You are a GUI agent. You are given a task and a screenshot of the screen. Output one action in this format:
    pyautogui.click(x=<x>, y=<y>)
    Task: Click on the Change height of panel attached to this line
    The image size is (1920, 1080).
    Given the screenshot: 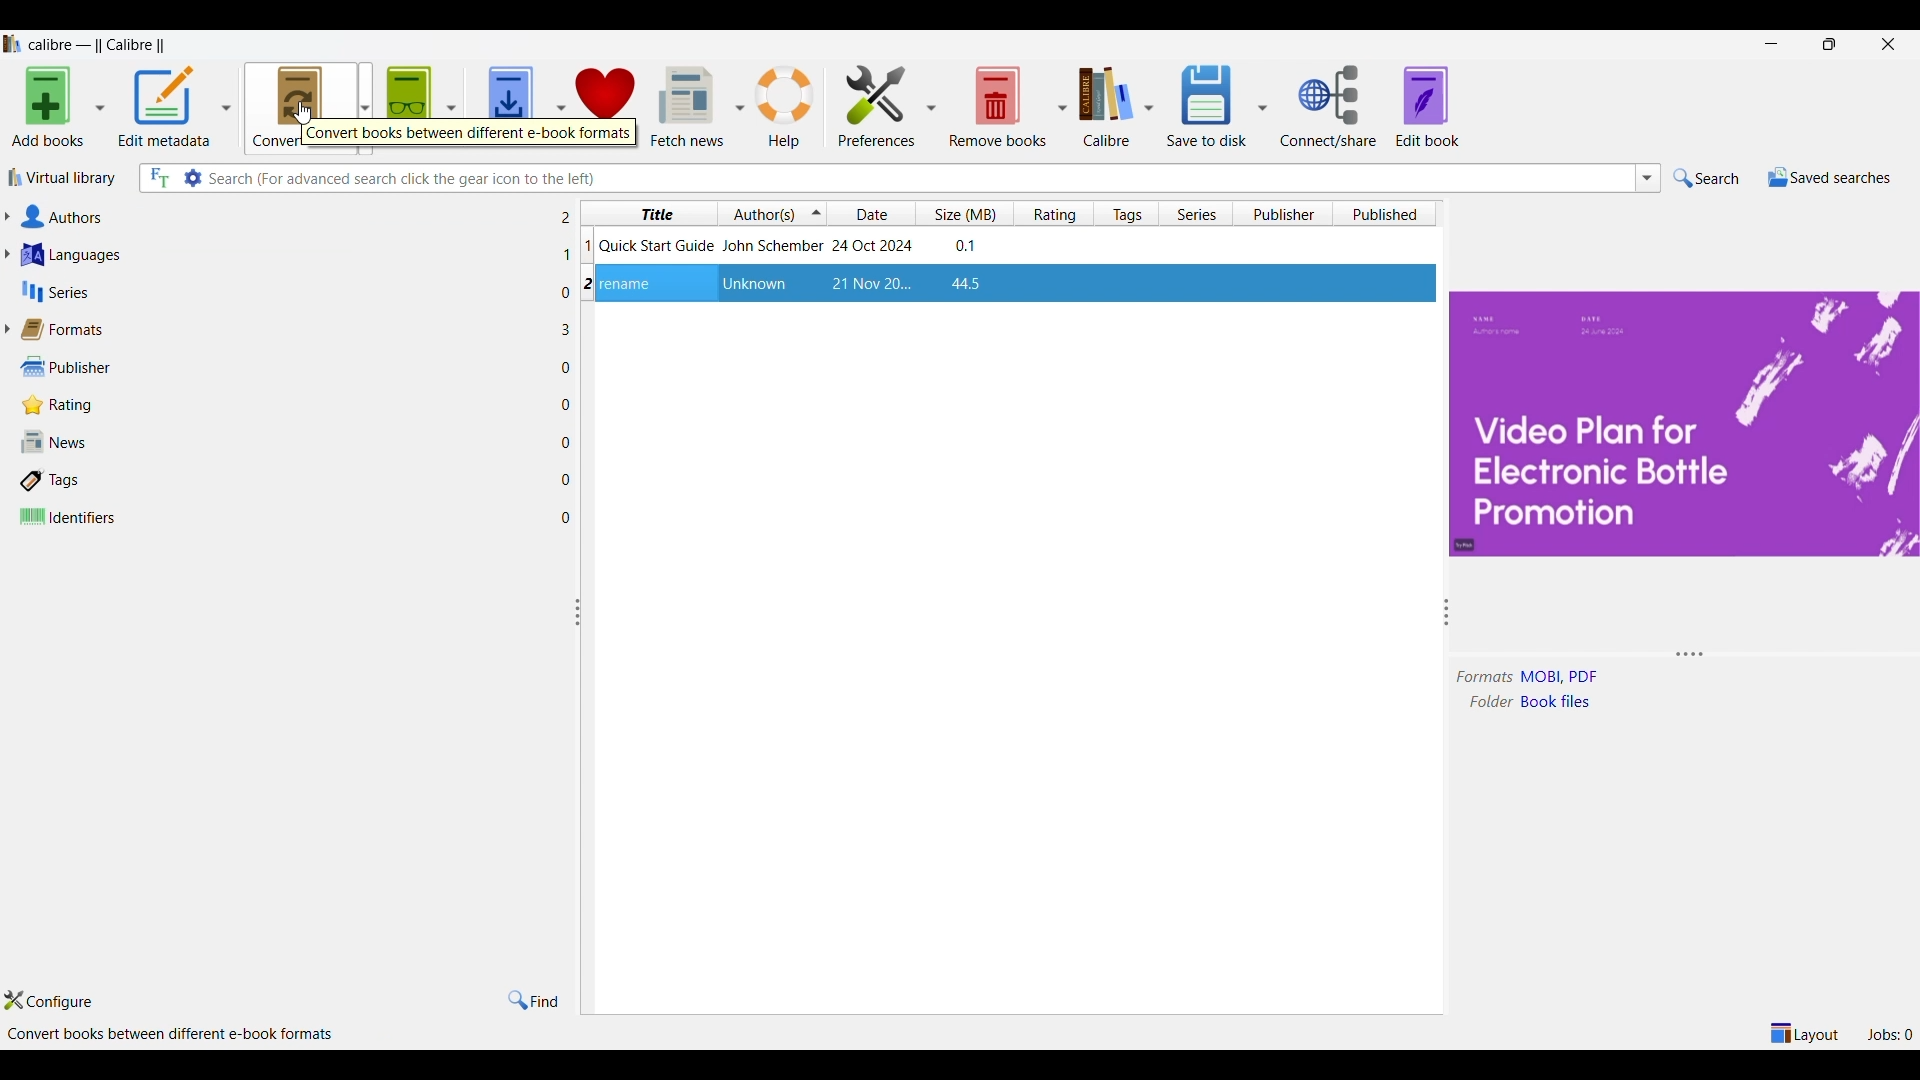 What is the action you would take?
    pyautogui.click(x=1665, y=656)
    